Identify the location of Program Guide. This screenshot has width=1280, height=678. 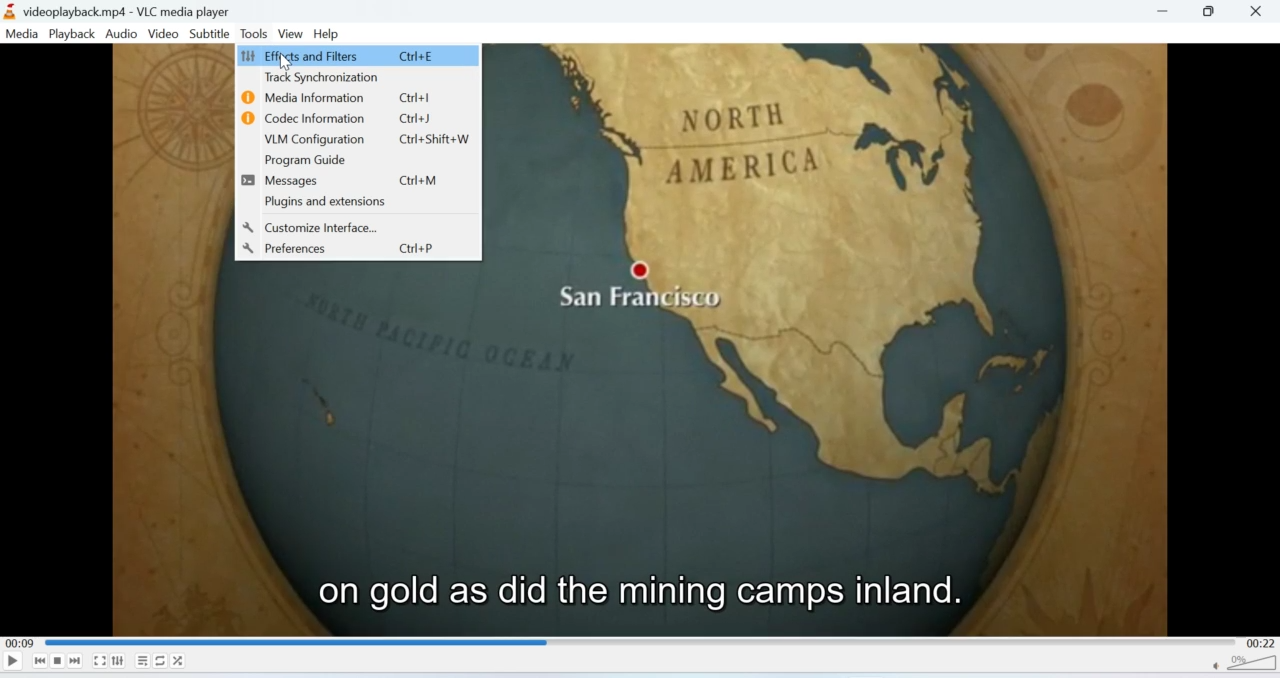
(303, 160).